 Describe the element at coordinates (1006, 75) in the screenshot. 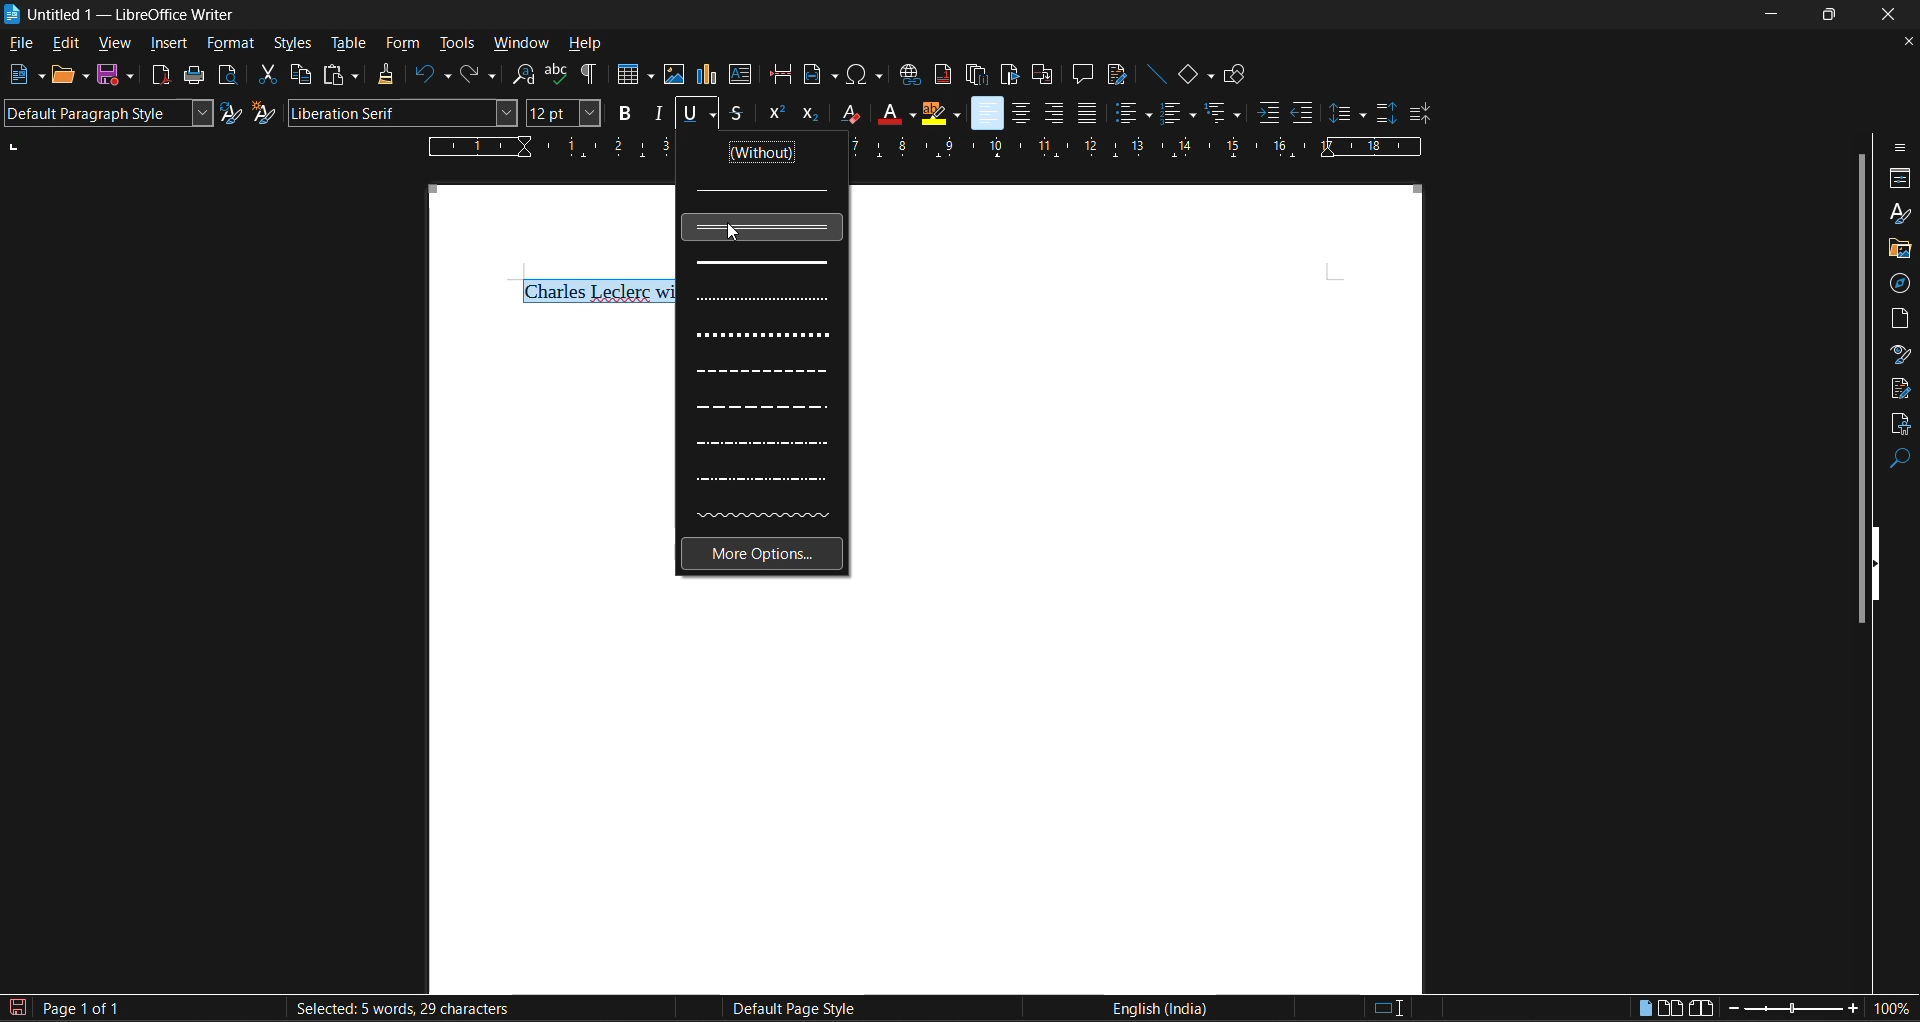

I see `insert bookmark` at that location.